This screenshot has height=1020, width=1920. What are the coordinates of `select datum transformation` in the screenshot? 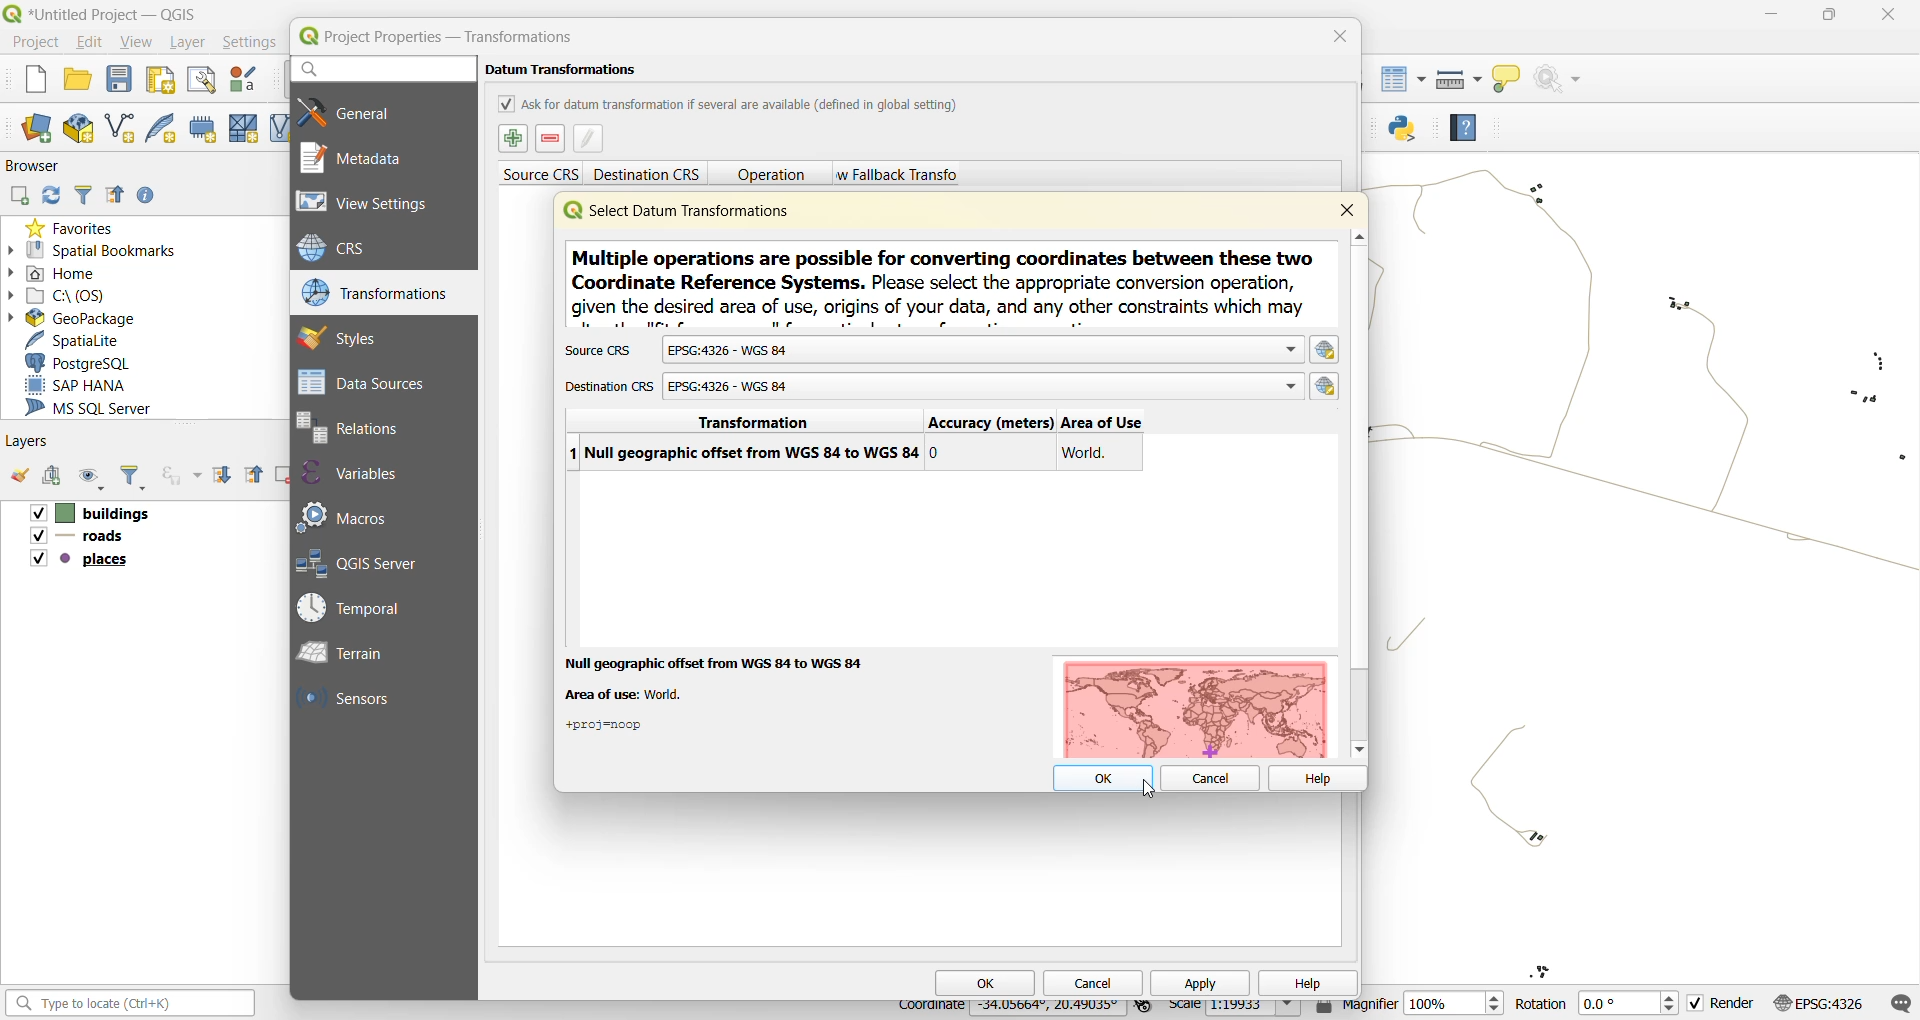 It's located at (514, 139).